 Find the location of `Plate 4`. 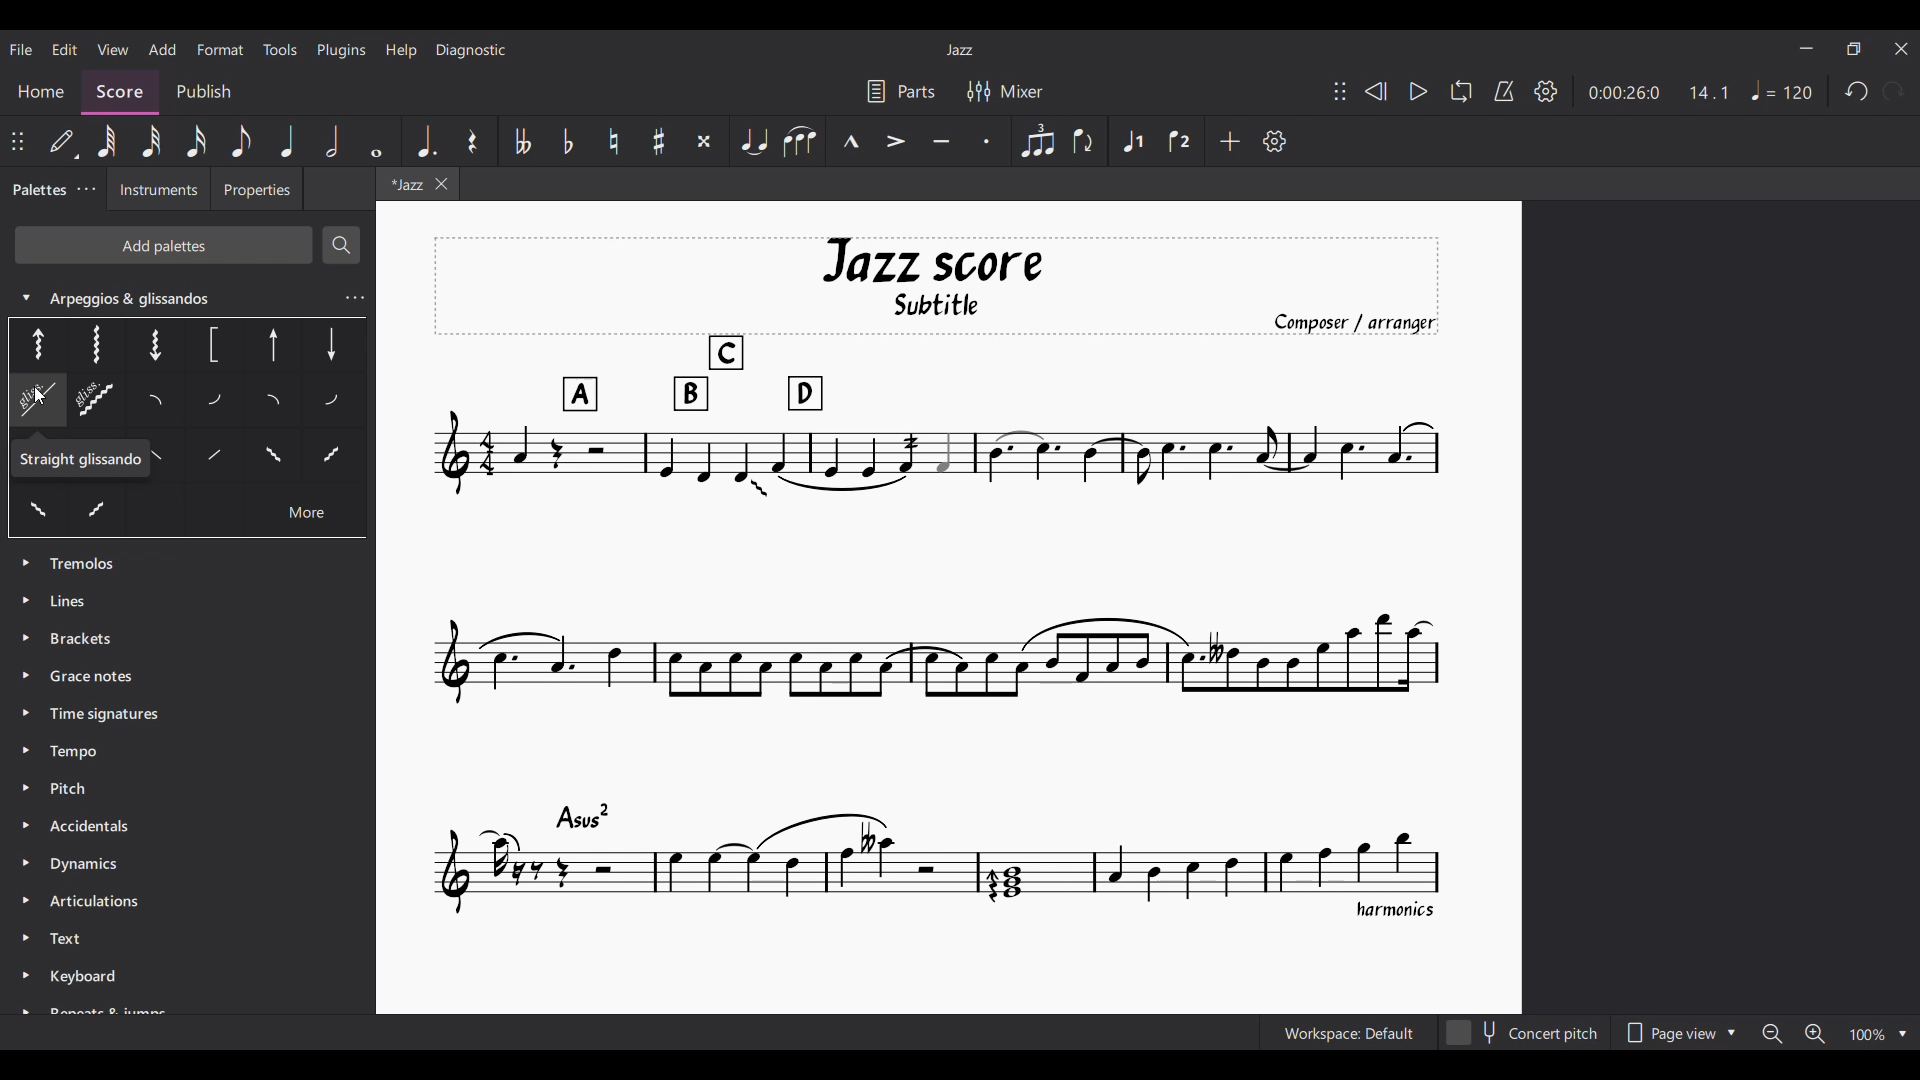

Plate 4 is located at coordinates (211, 346).